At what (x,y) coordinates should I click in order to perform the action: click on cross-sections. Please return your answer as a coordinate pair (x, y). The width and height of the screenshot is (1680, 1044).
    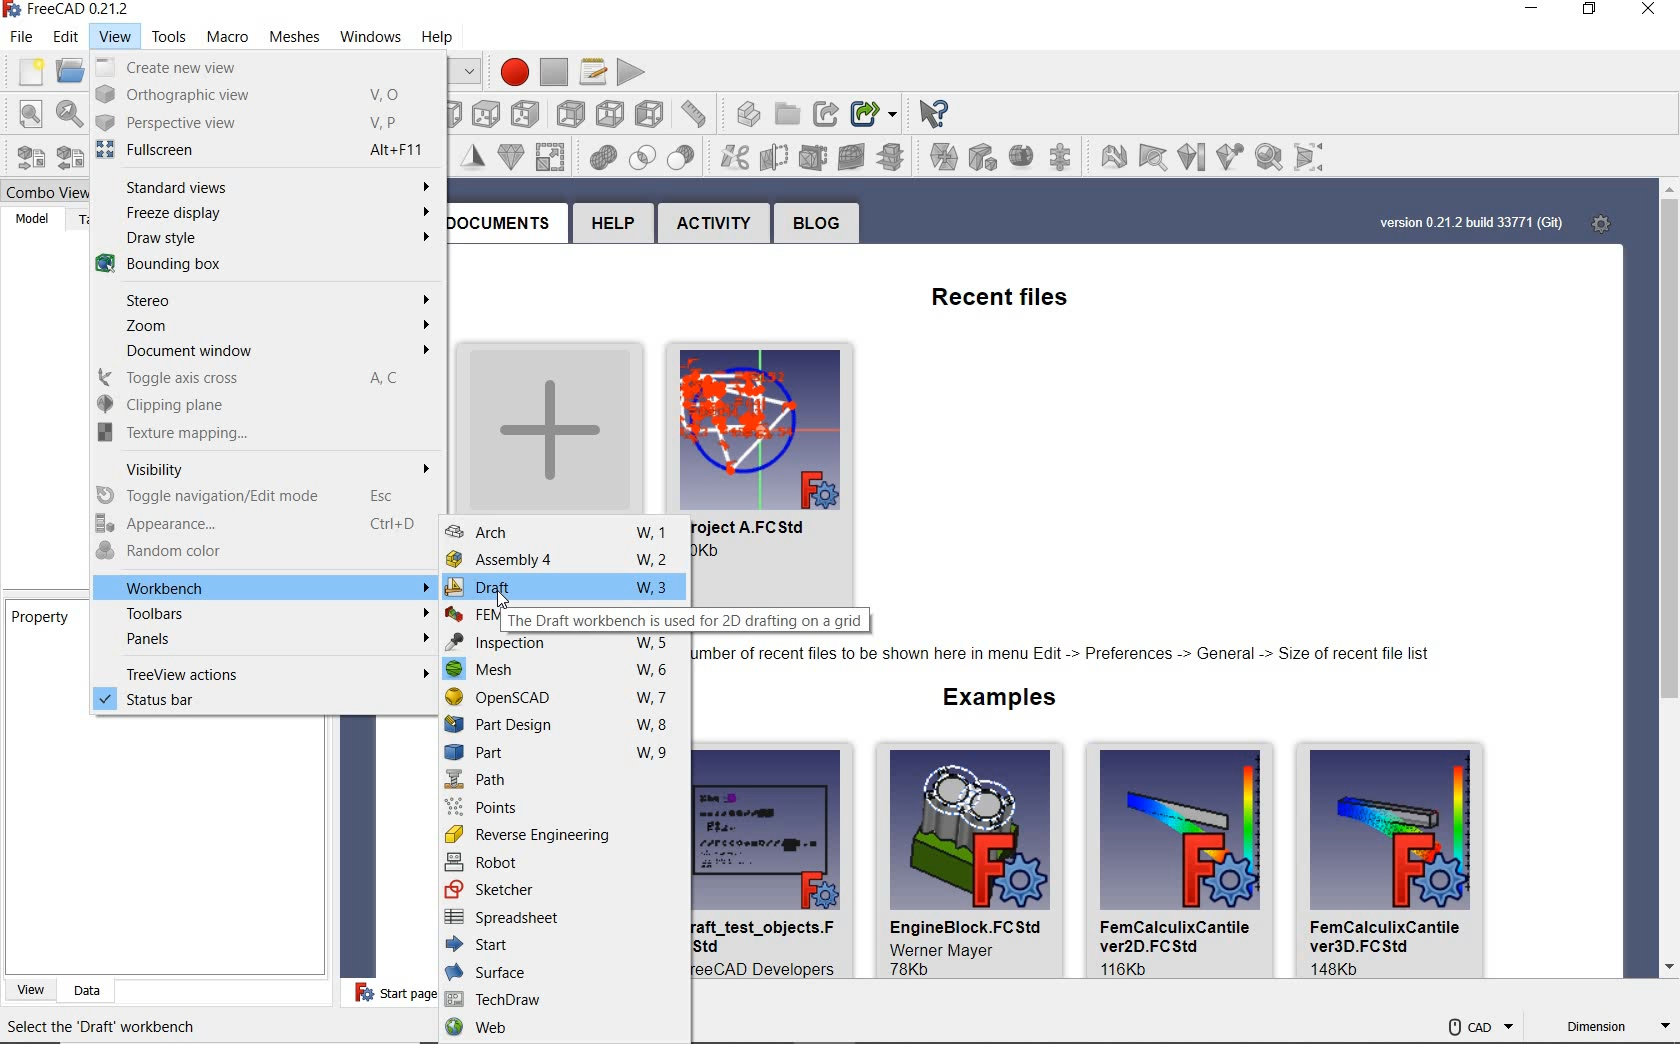
    Looking at the image, I should click on (856, 156).